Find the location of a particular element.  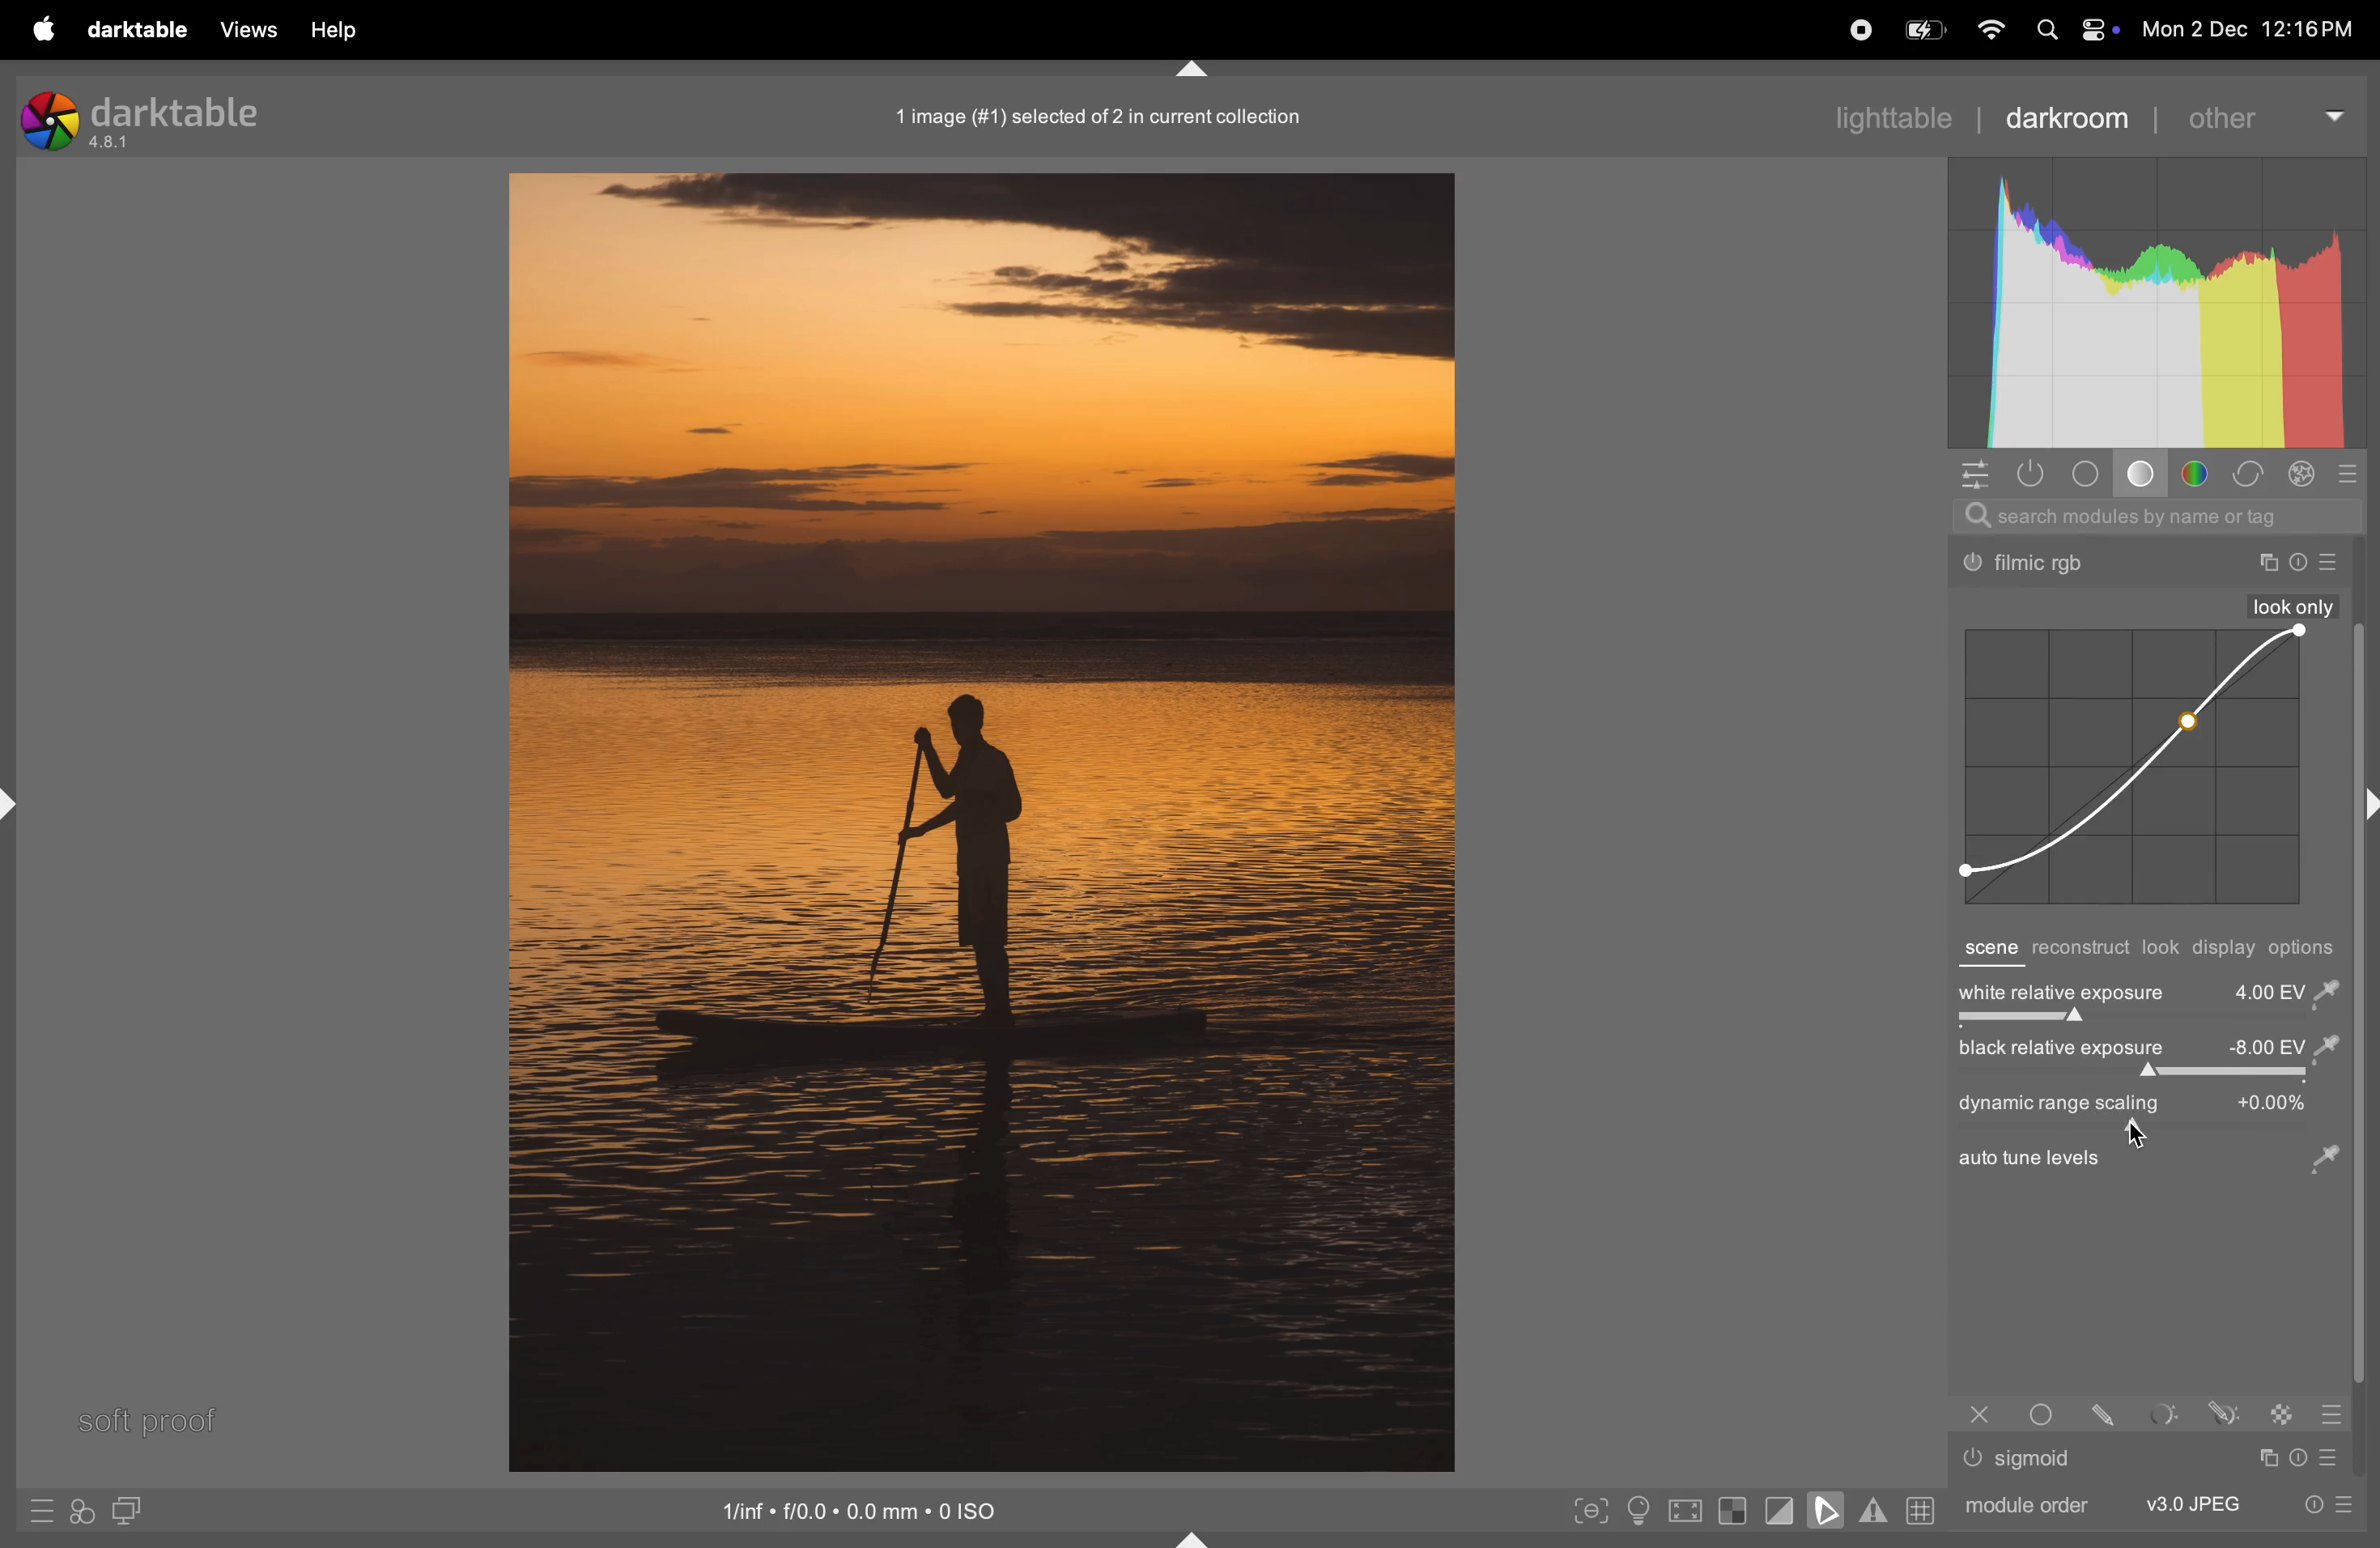

 is located at coordinates (2129, 1137).